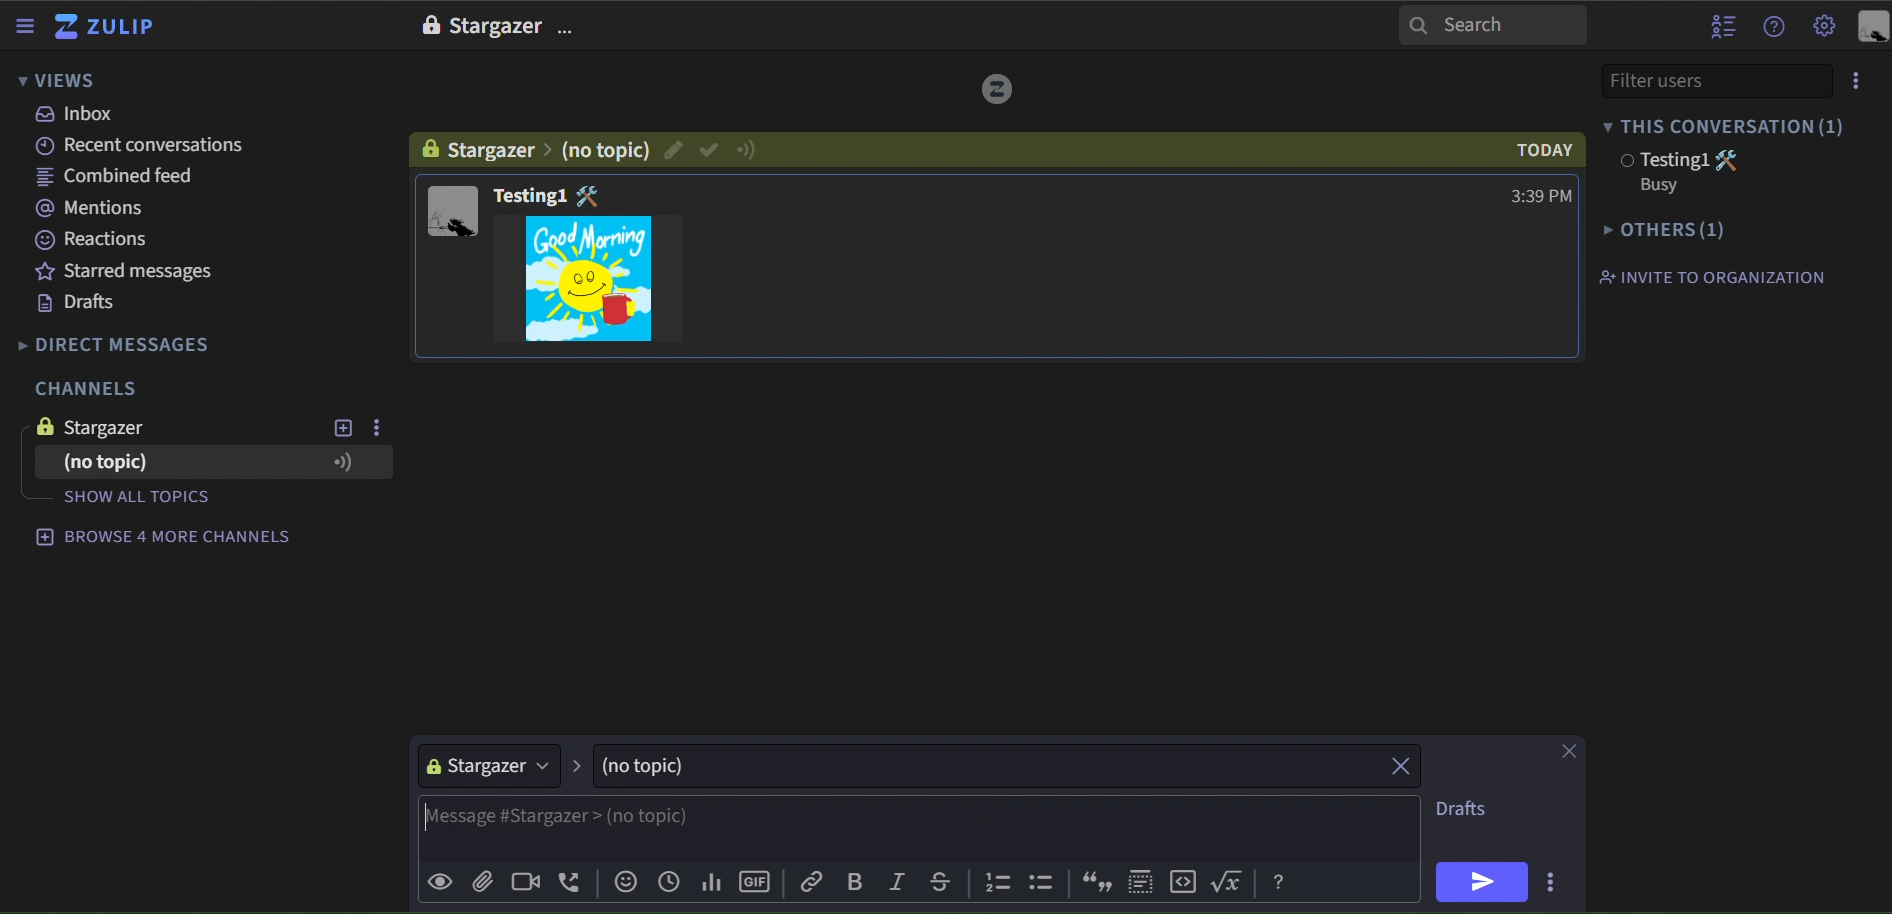 The width and height of the screenshot is (1892, 914). I want to click on drafts, so click(1467, 812).